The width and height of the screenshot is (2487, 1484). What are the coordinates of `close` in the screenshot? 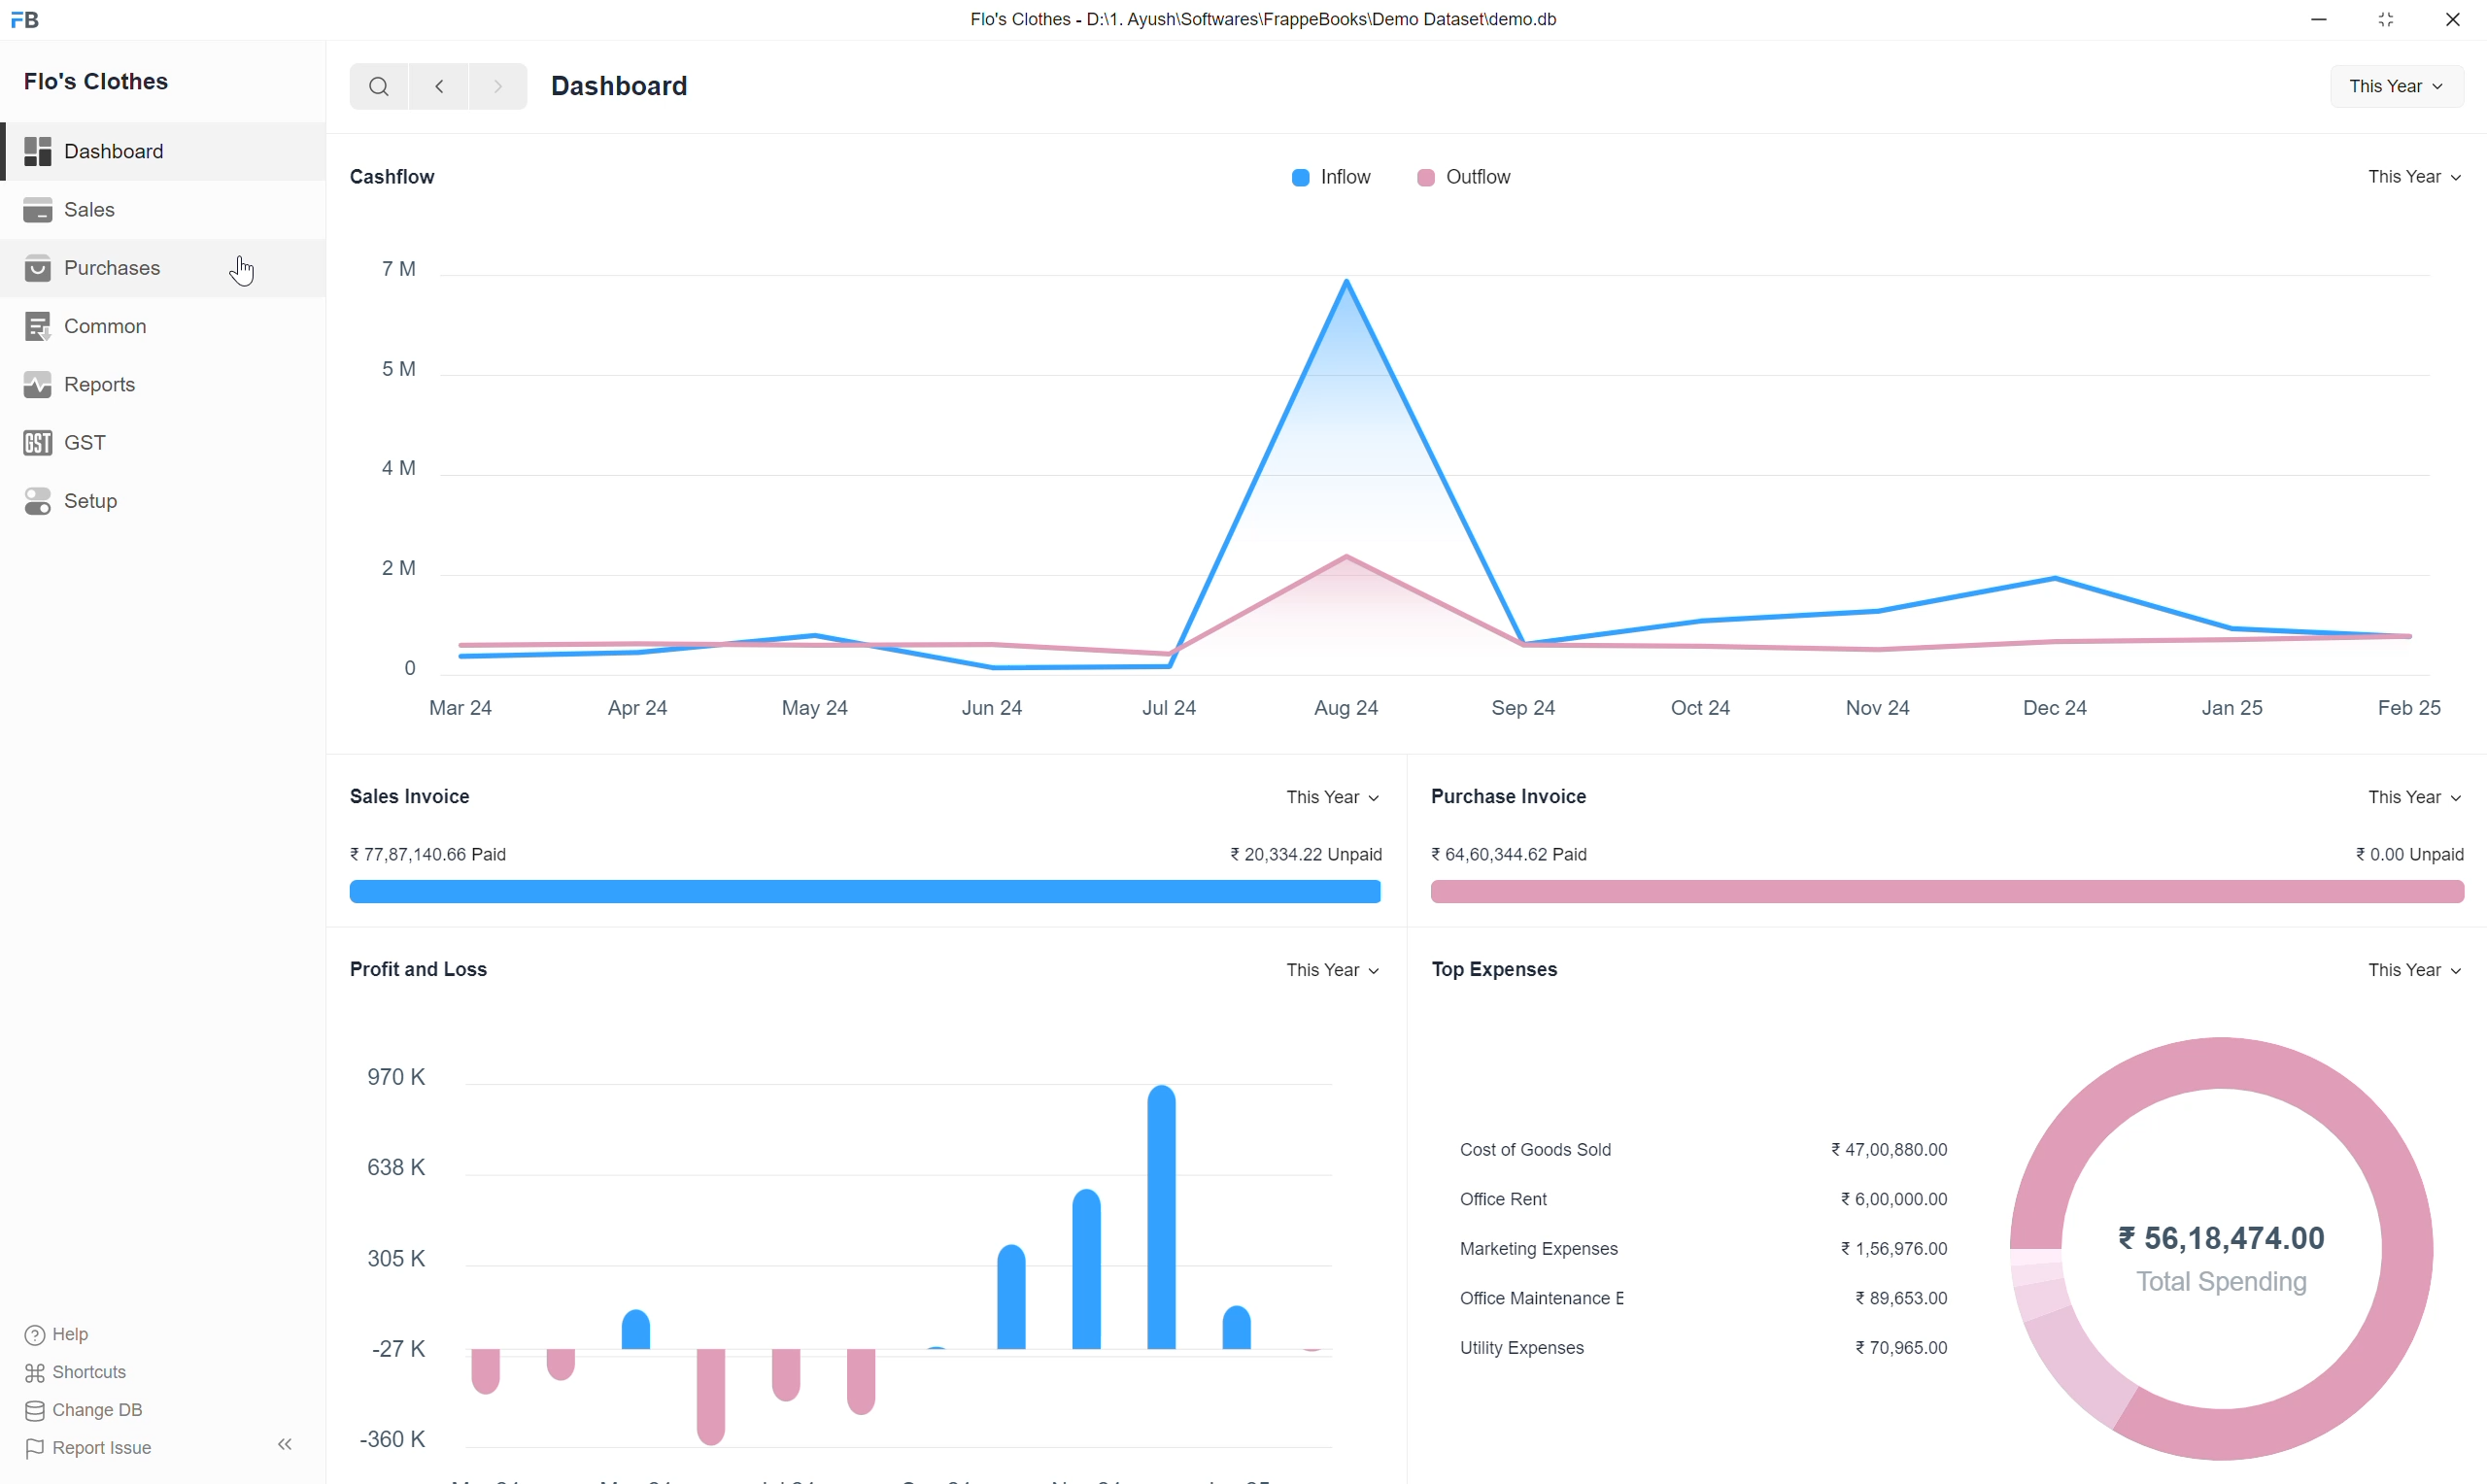 It's located at (2453, 19).